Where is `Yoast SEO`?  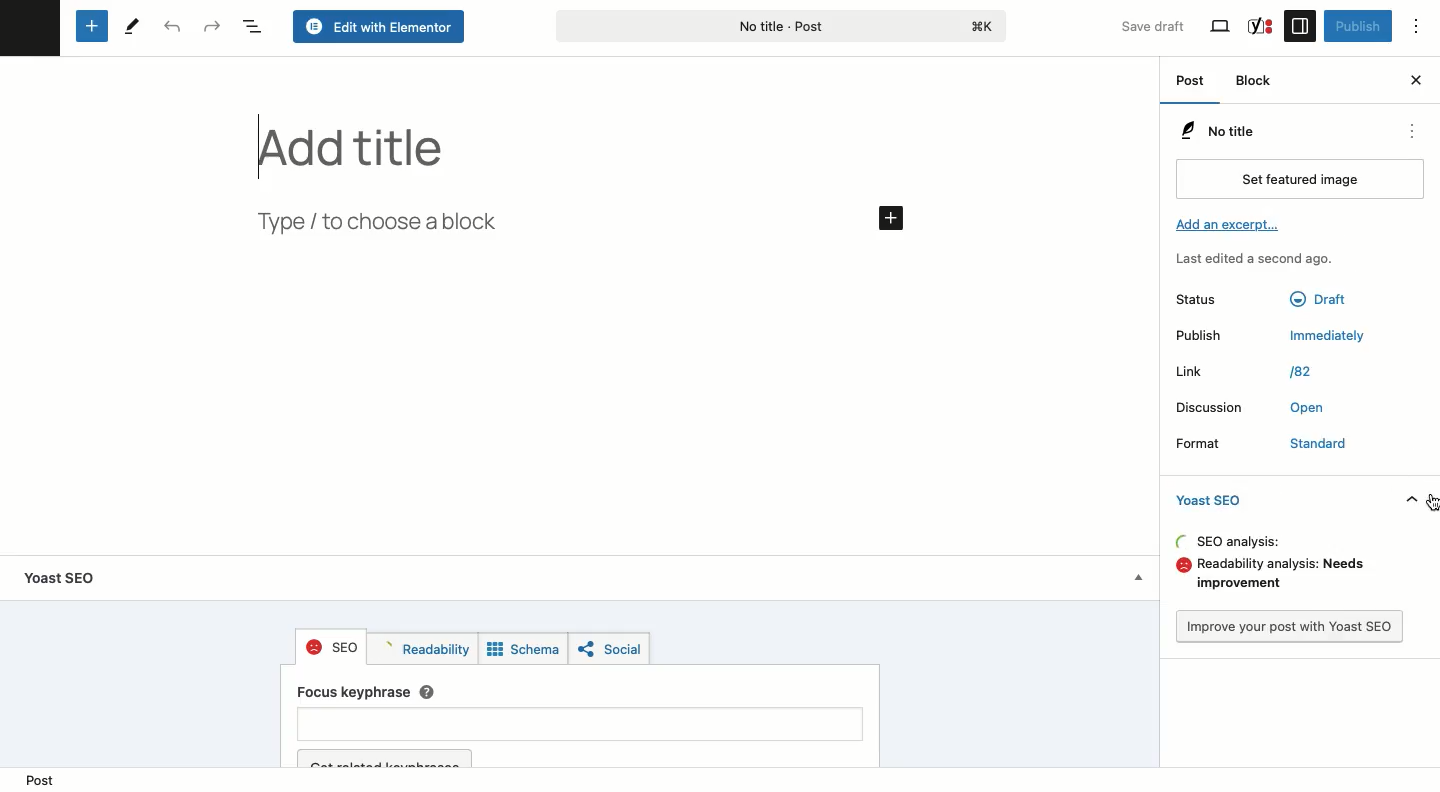
Yoast SEO is located at coordinates (74, 576).